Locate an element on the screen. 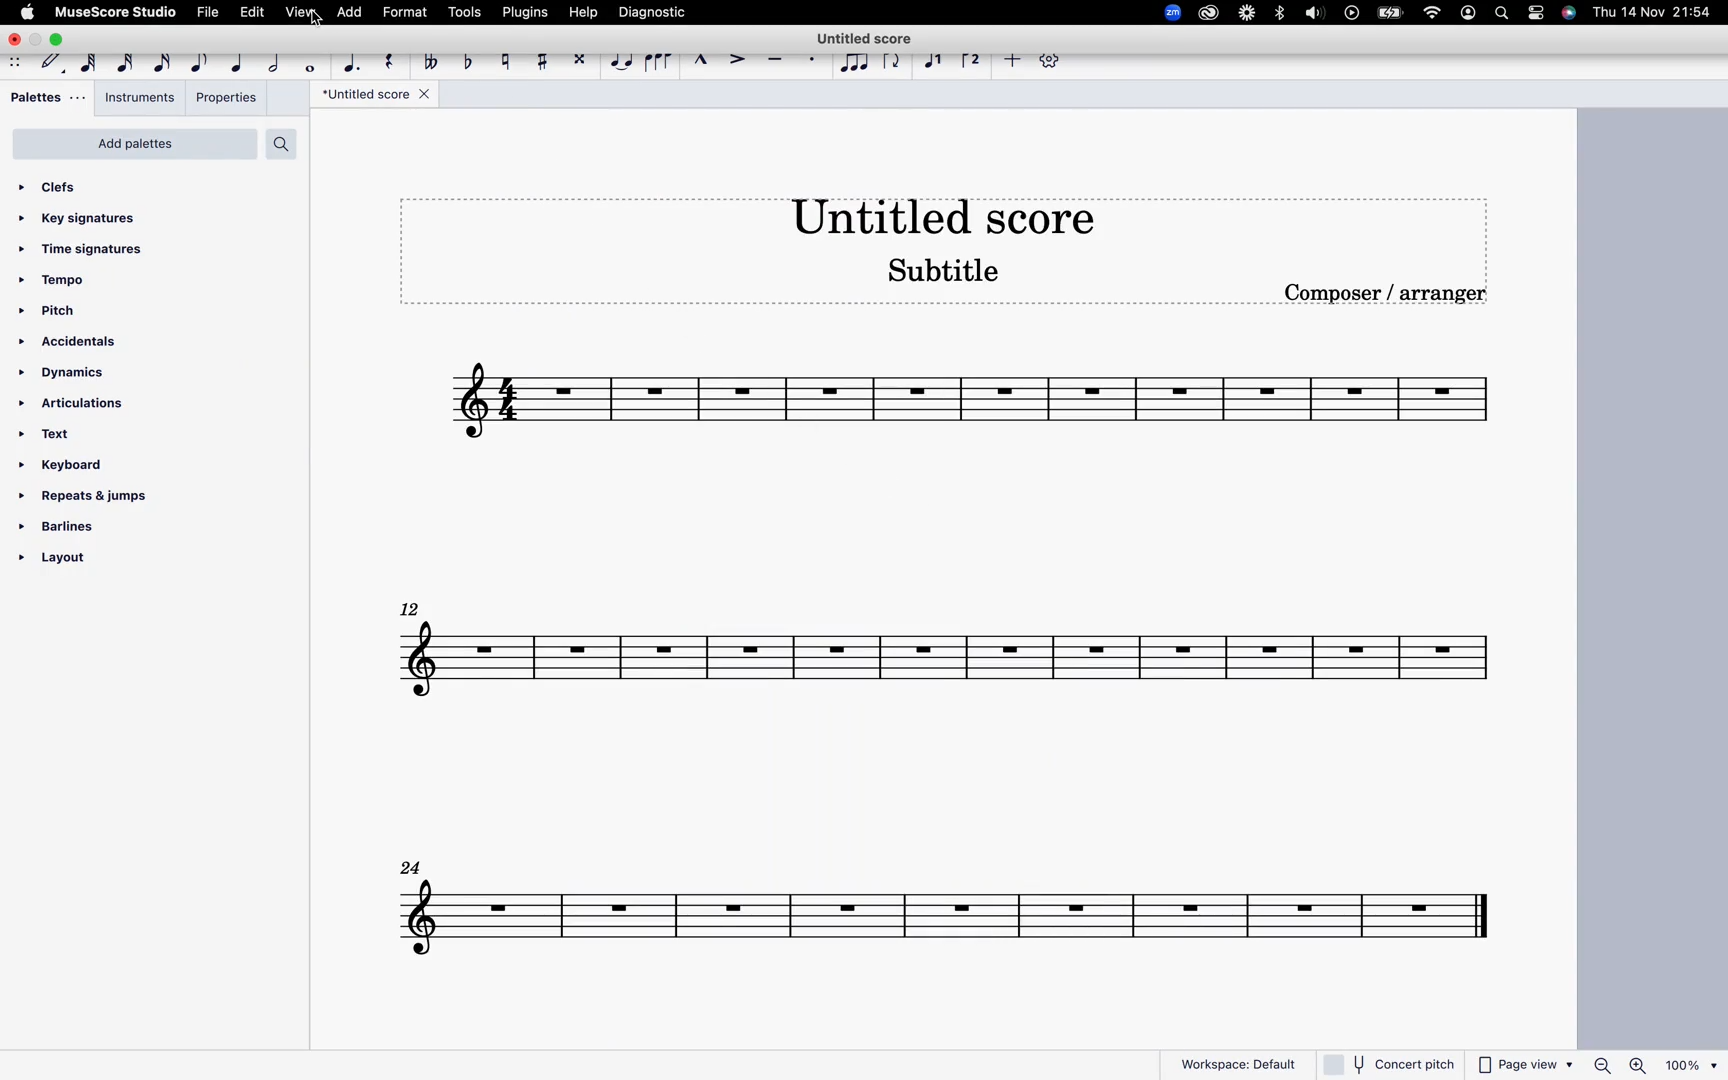 This screenshot has height=1080, width=1728. sound is located at coordinates (1313, 15).